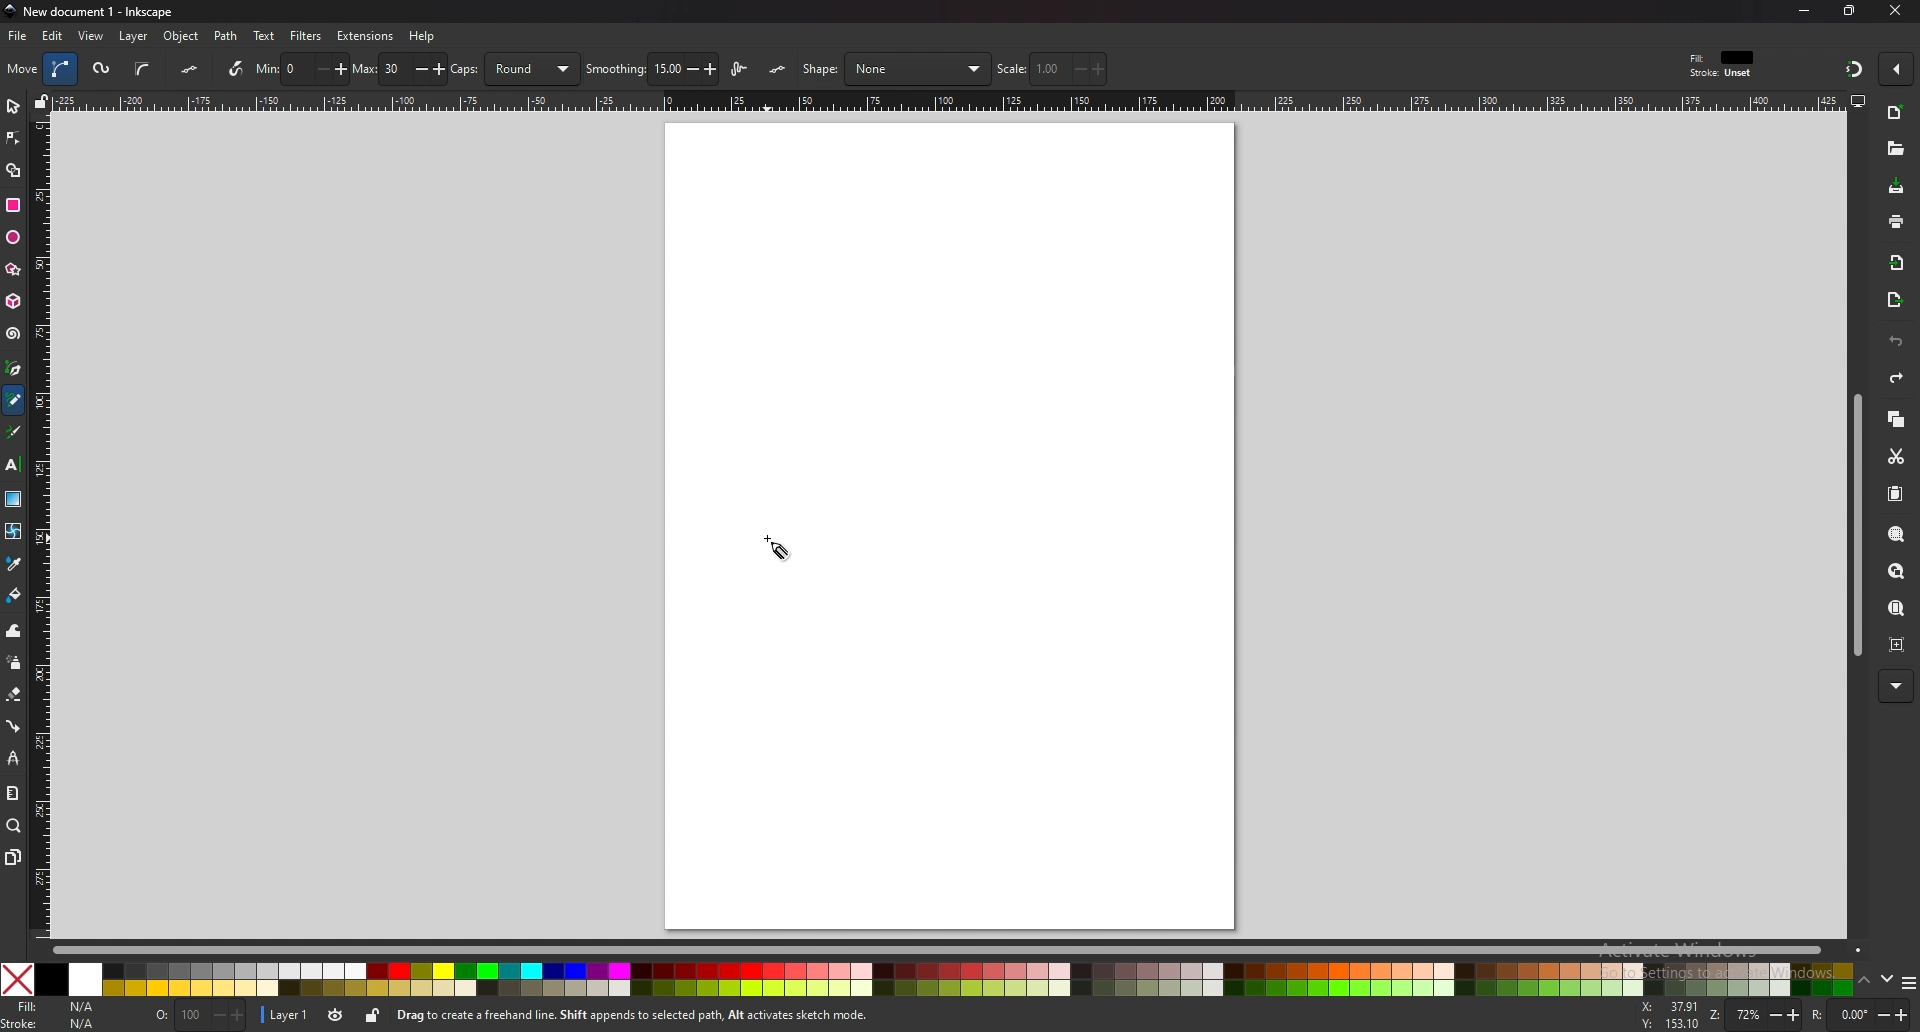 This screenshot has width=1920, height=1032. What do you see at coordinates (1852, 70) in the screenshot?
I see `snapping` at bounding box center [1852, 70].